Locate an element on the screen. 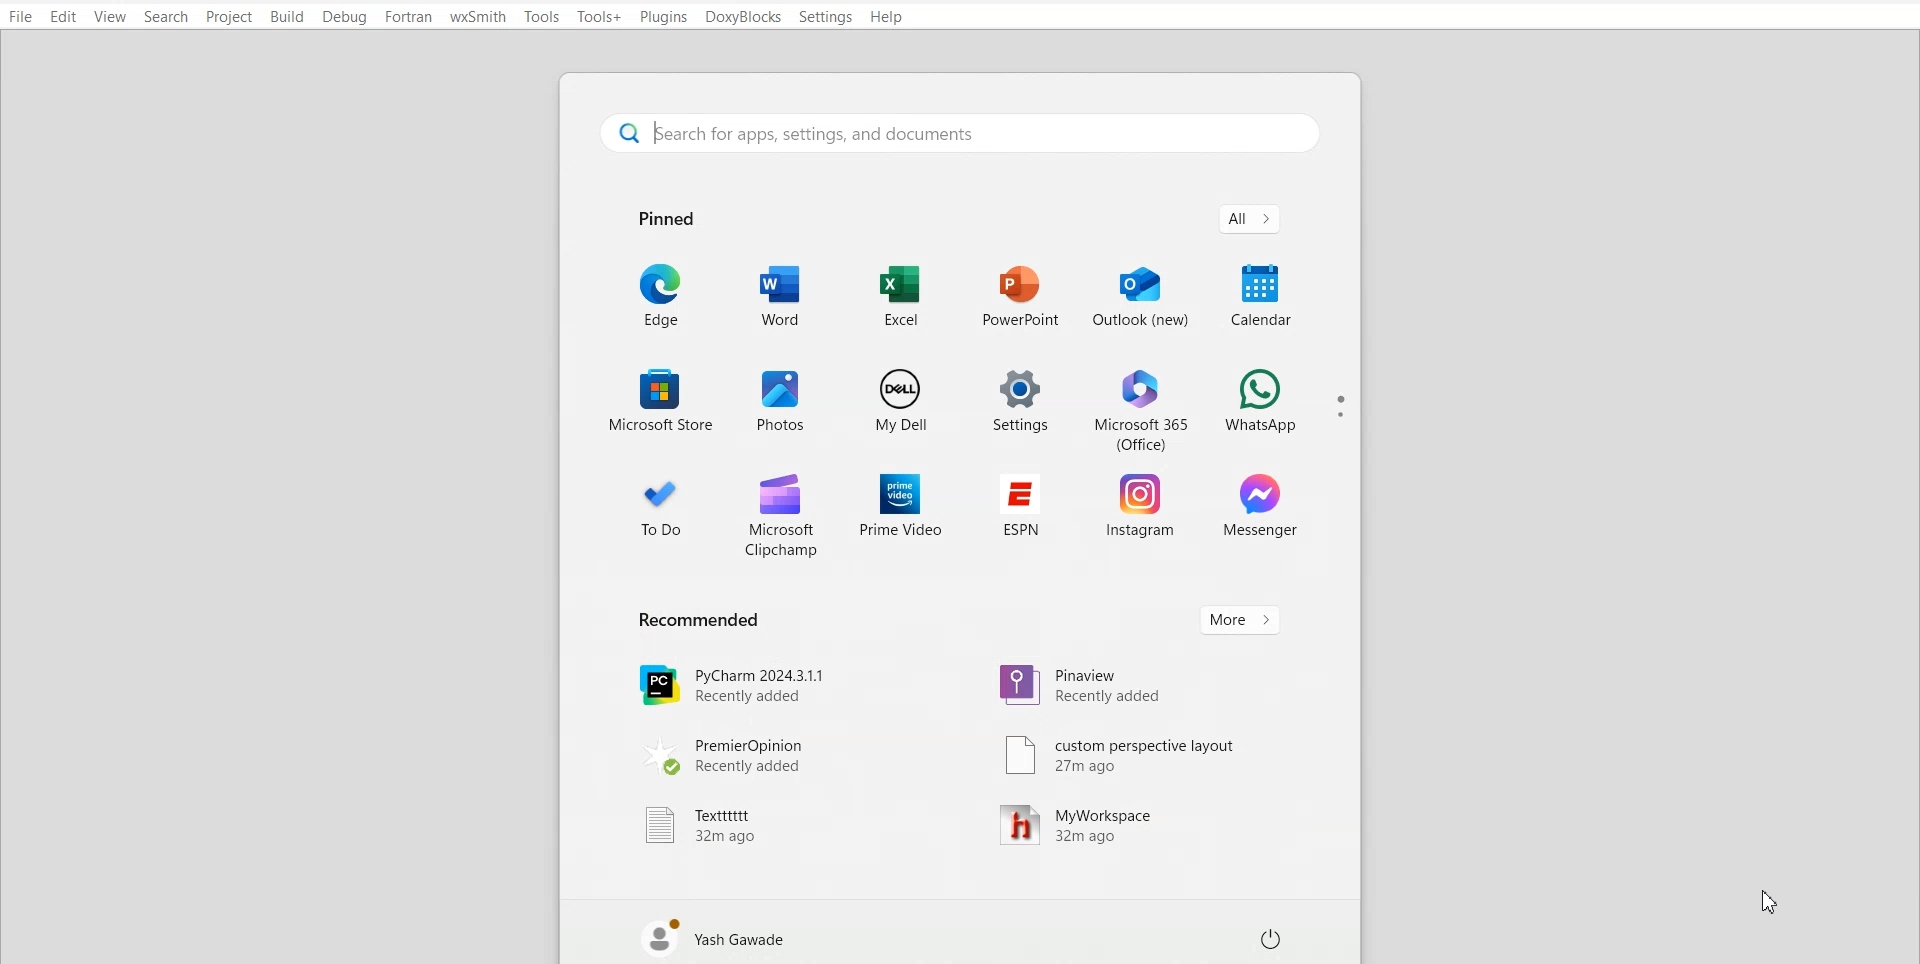 The image size is (1920, 964). Calendar is located at coordinates (1261, 295).